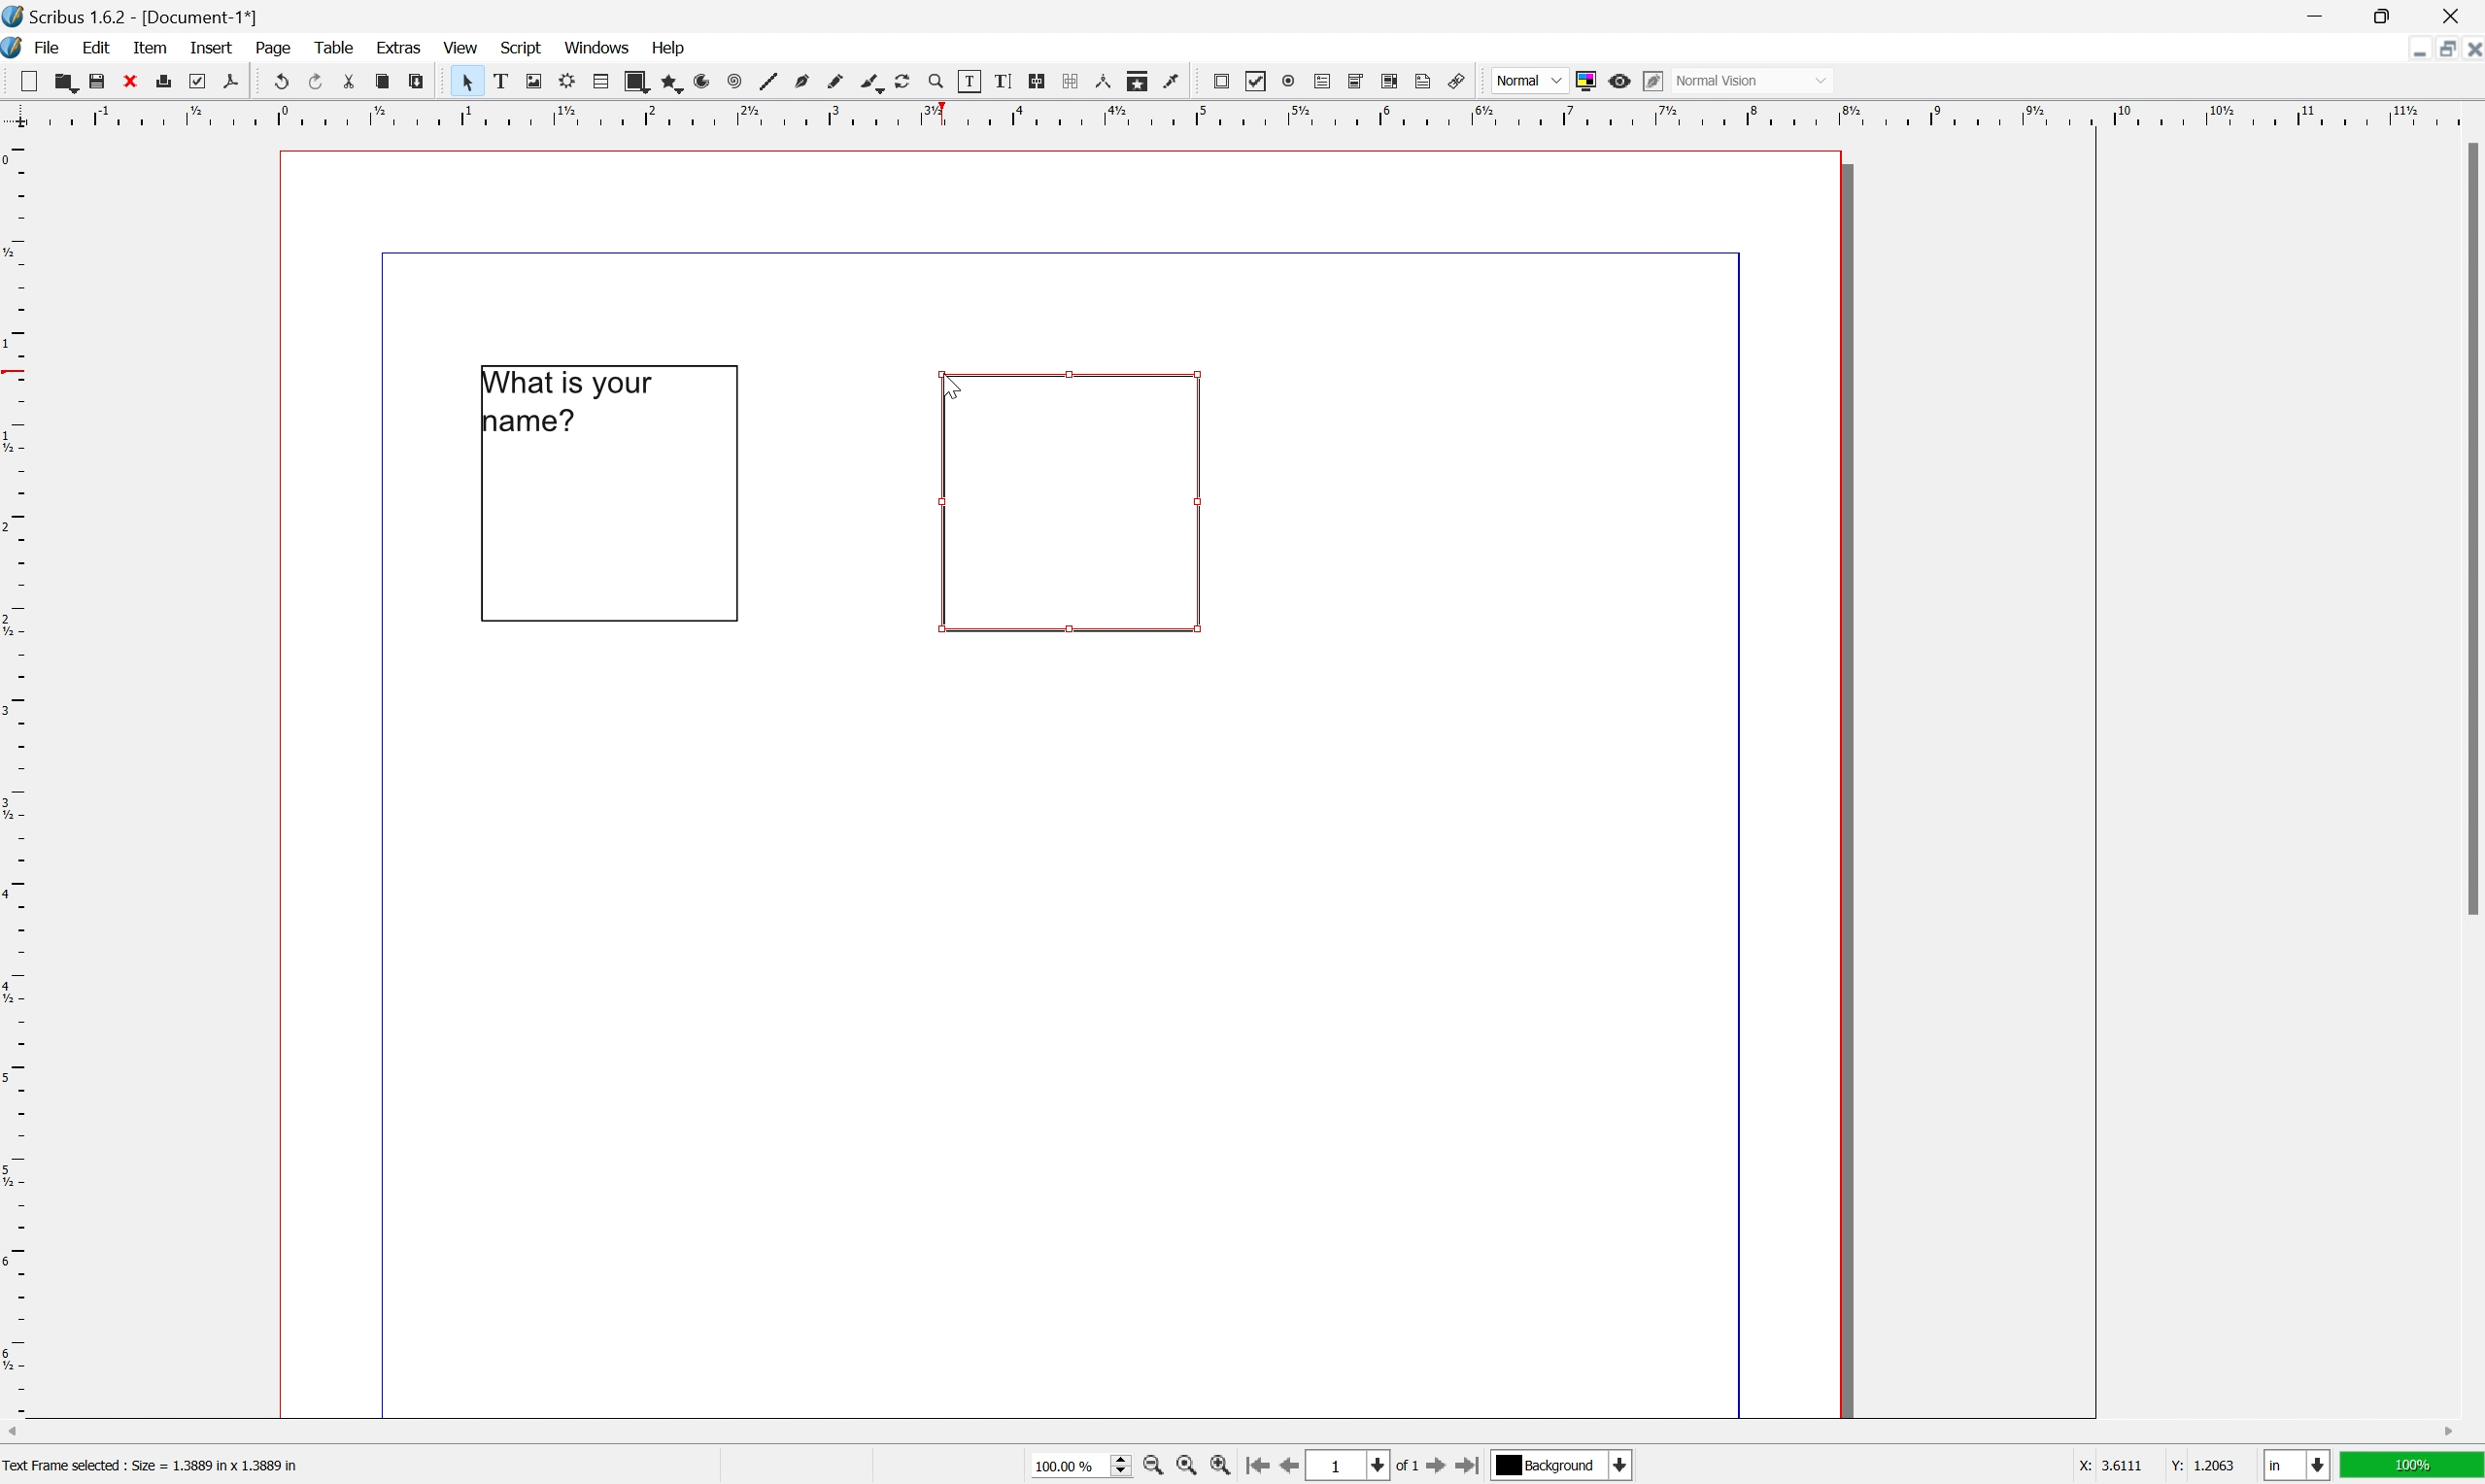 This screenshot has height=1484, width=2485. I want to click on table, so click(333, 47).